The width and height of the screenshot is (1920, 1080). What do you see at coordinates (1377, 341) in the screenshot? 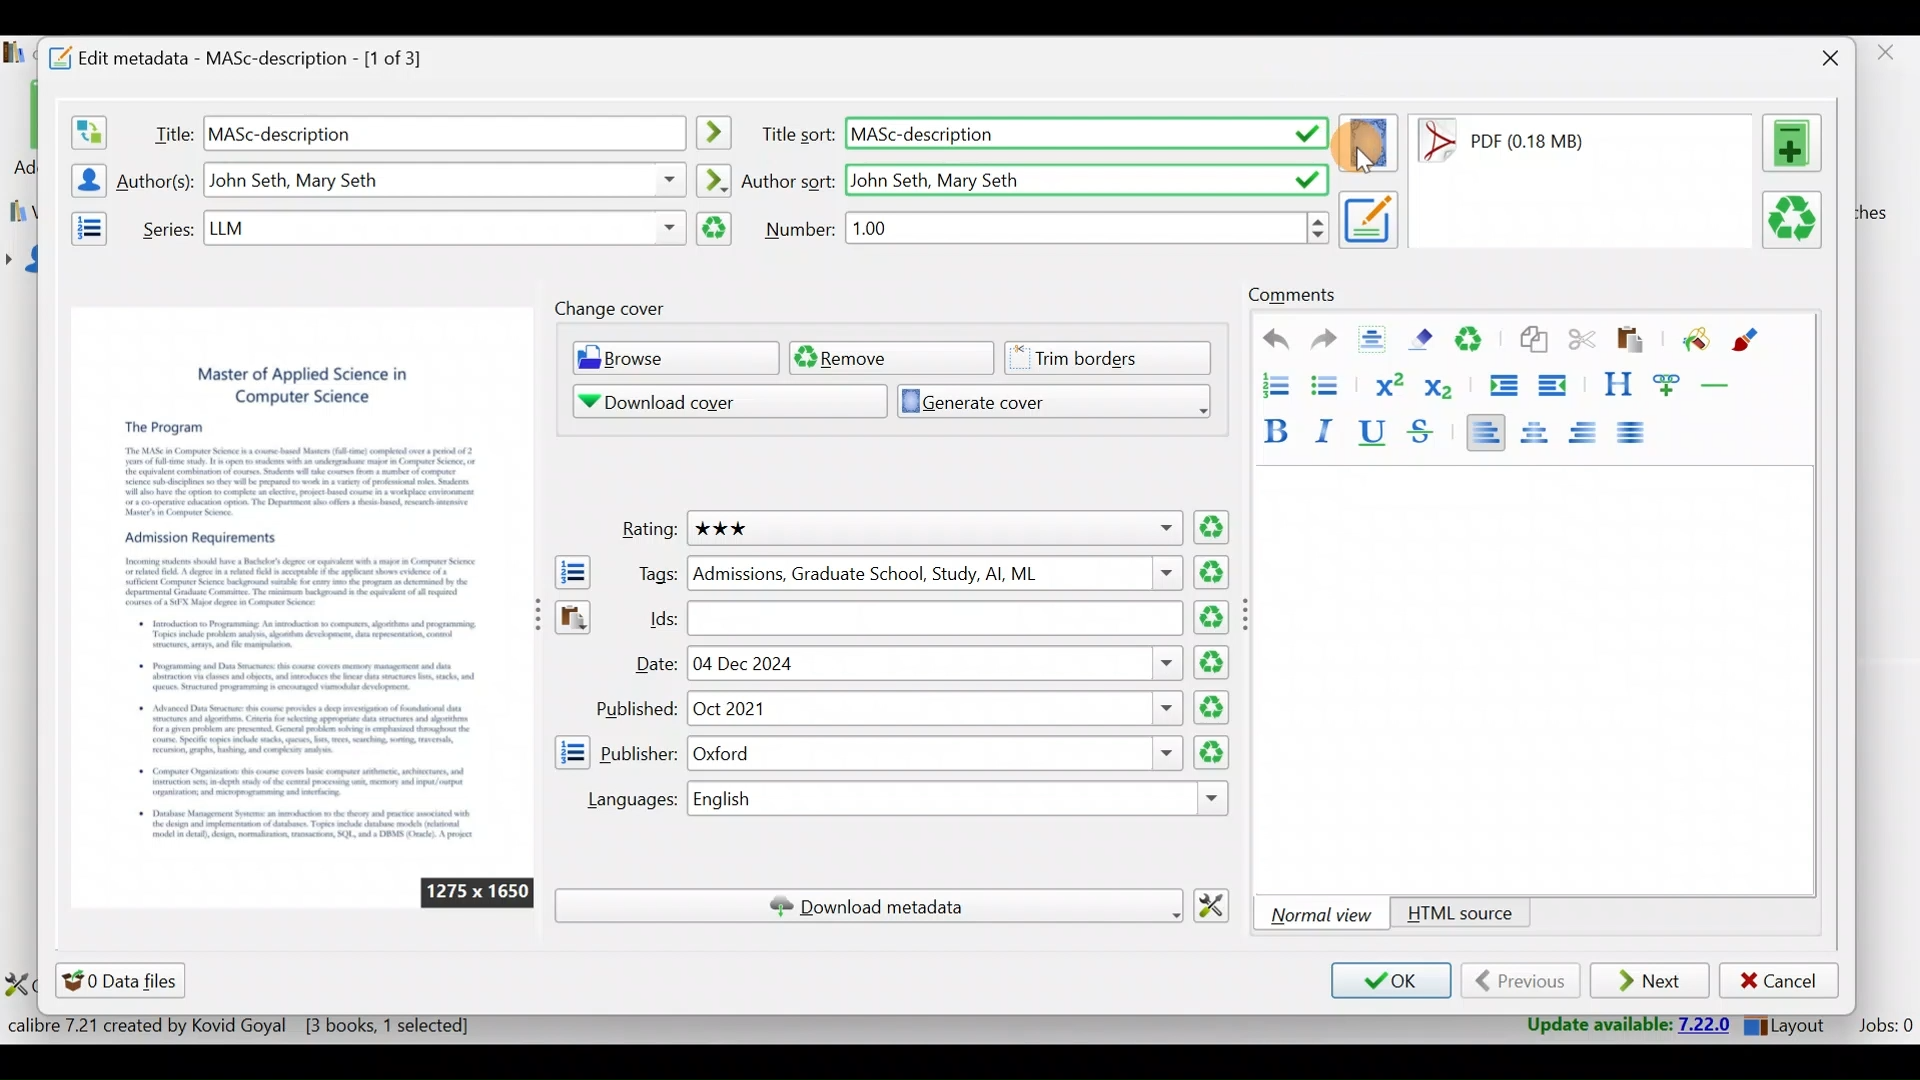
I see `Select all` at bounding box center [1377, 341].